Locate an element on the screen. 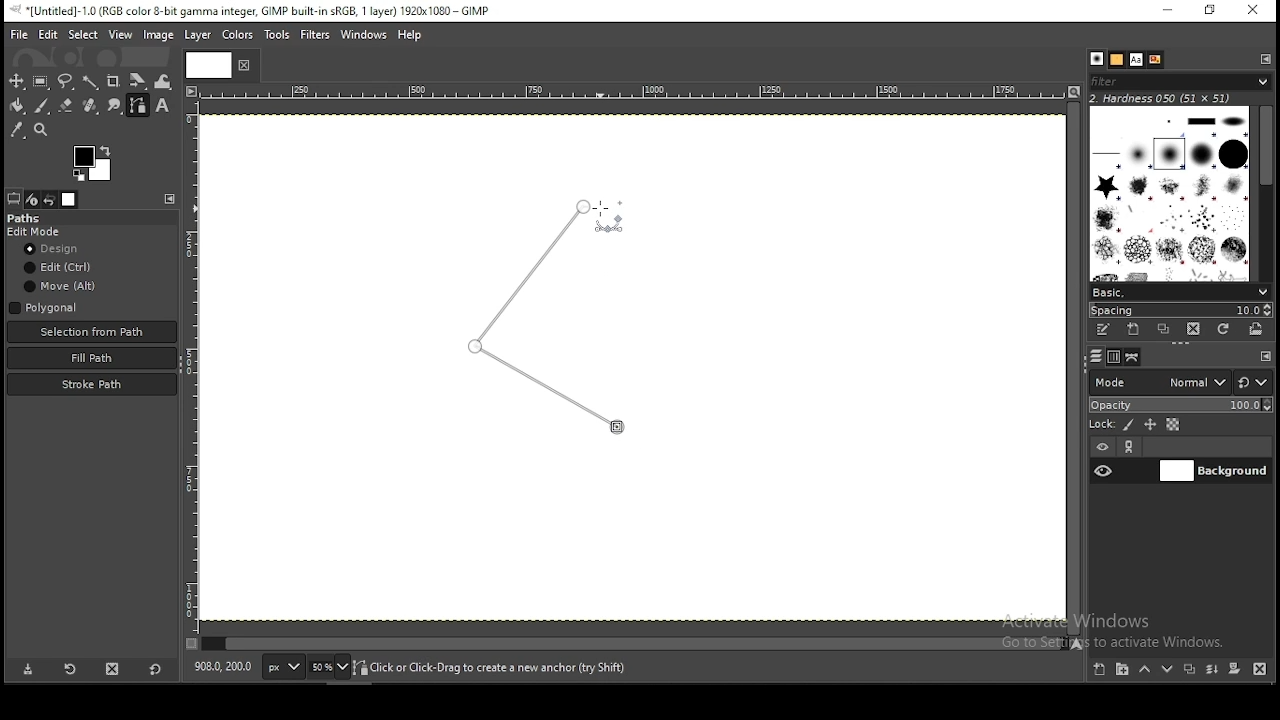 The image size is (1280, 720). channel is located at coordinates (1113, 356).